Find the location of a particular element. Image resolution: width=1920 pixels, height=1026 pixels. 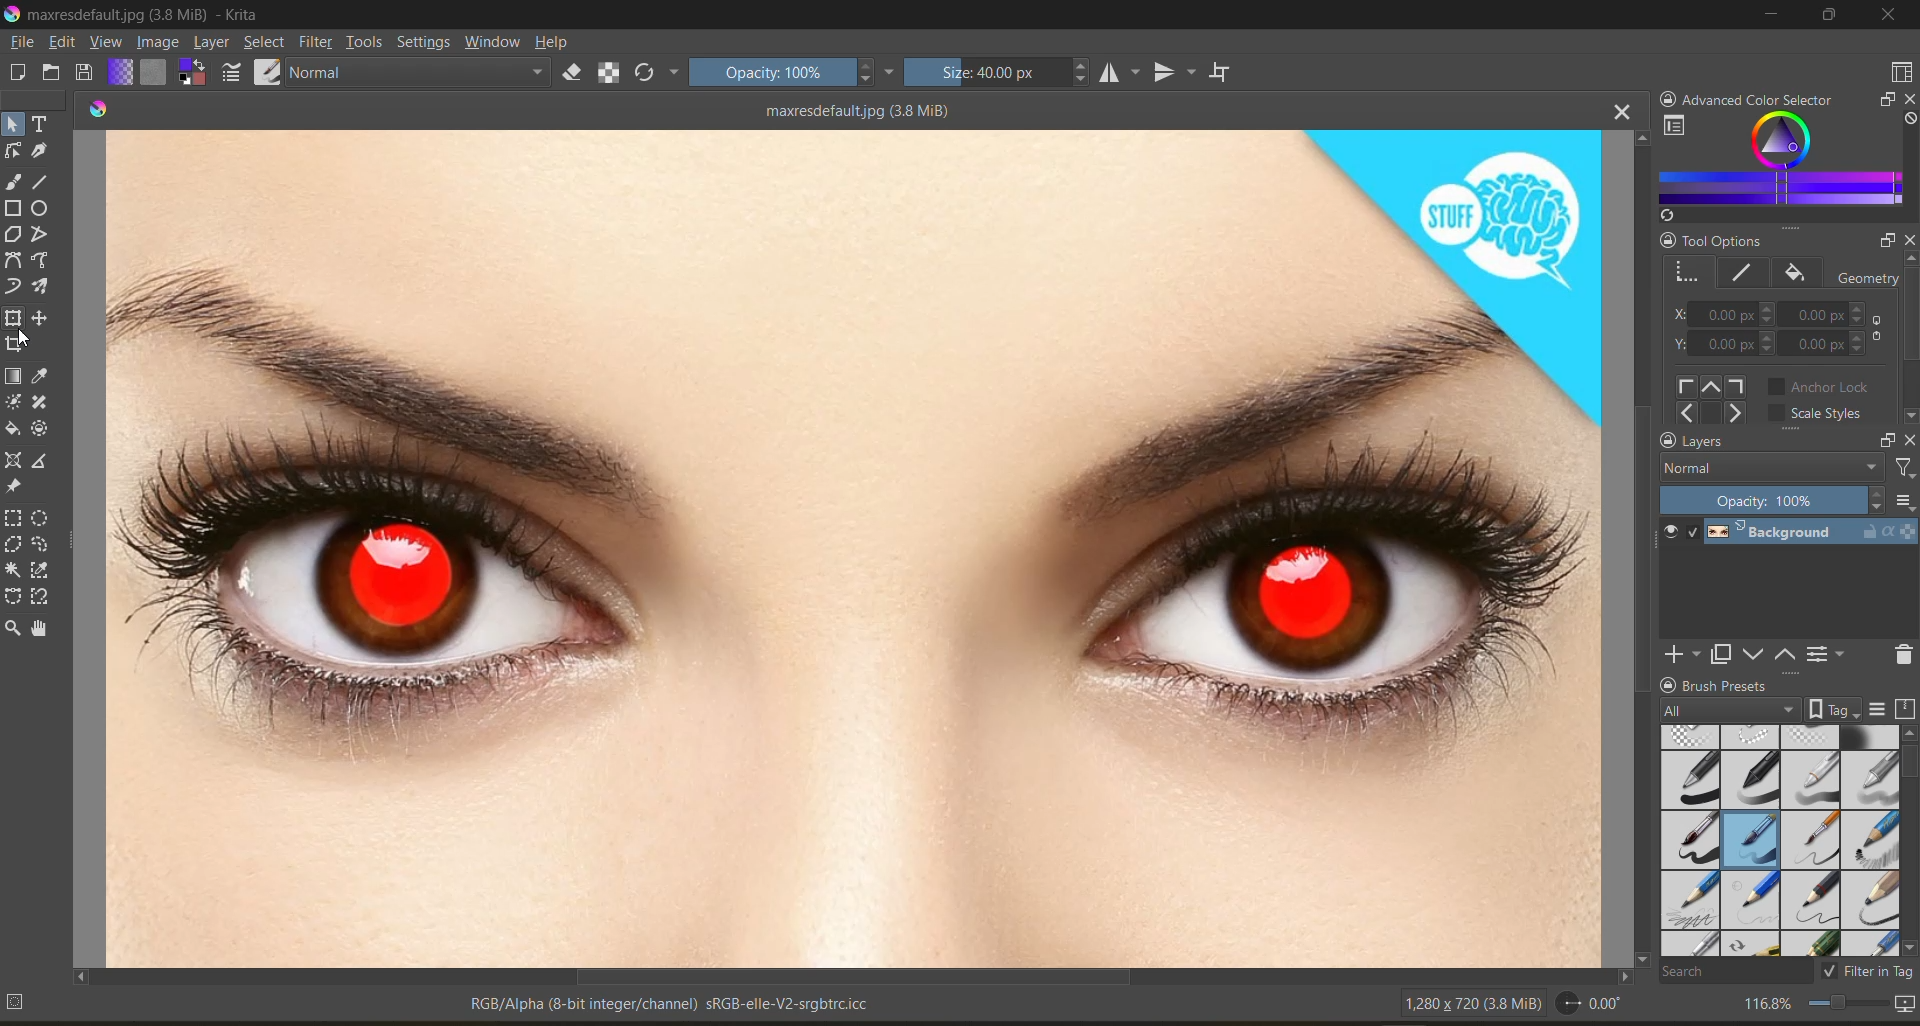

float docker is located at coordinates (1883, 240).